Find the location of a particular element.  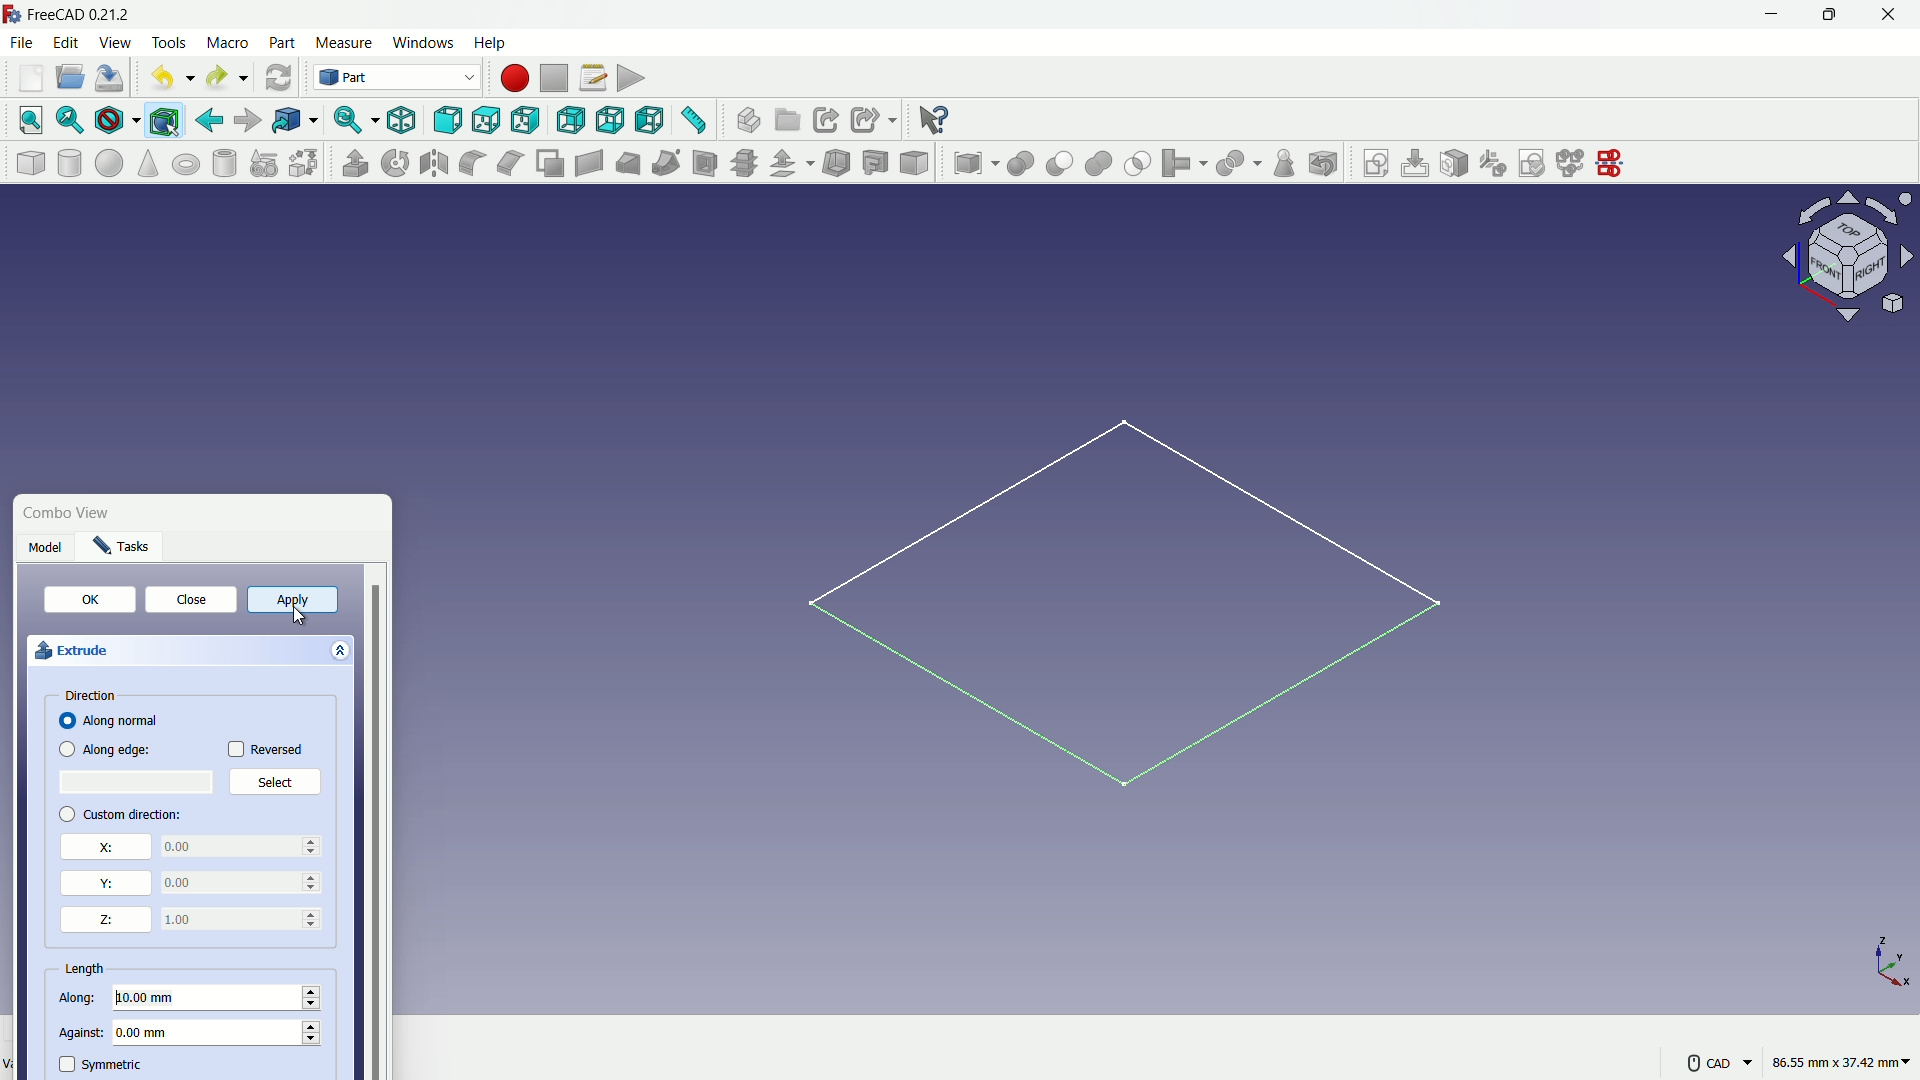

OK is located at coordinates (91, 600).